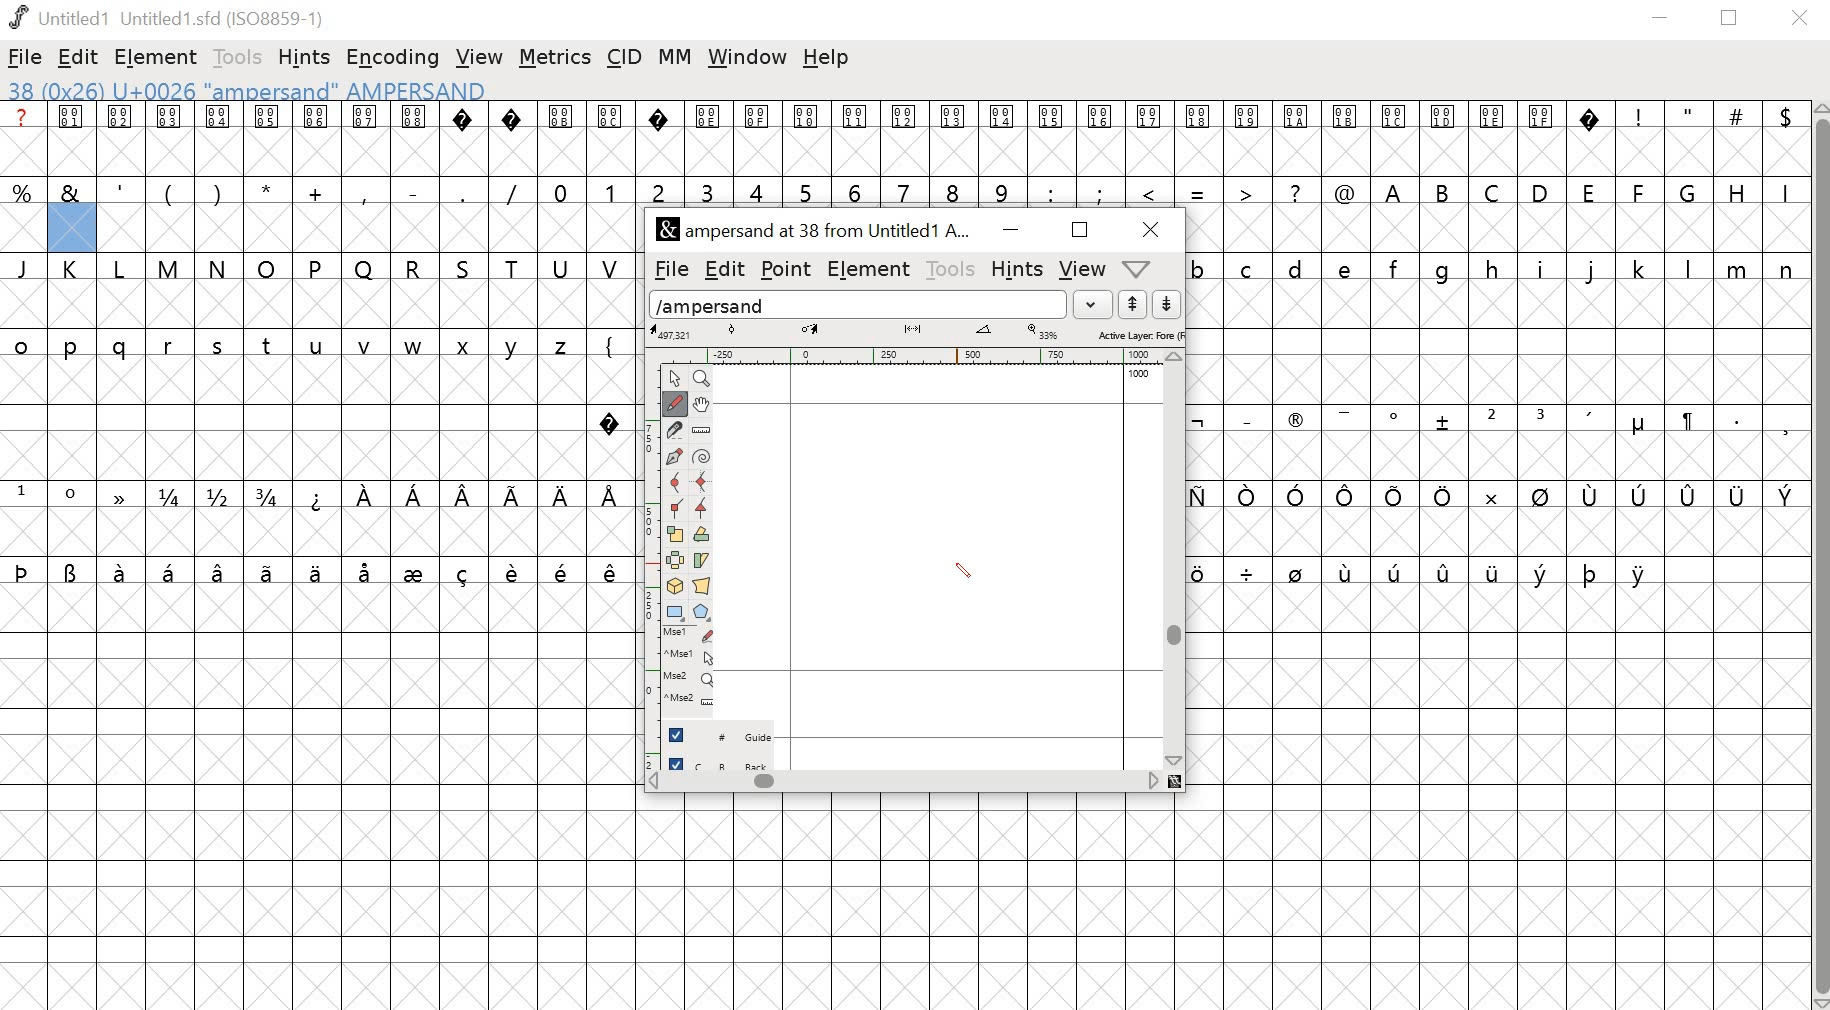 The image size is (1830, 1010). I want to click on mm, so click(675, 56).